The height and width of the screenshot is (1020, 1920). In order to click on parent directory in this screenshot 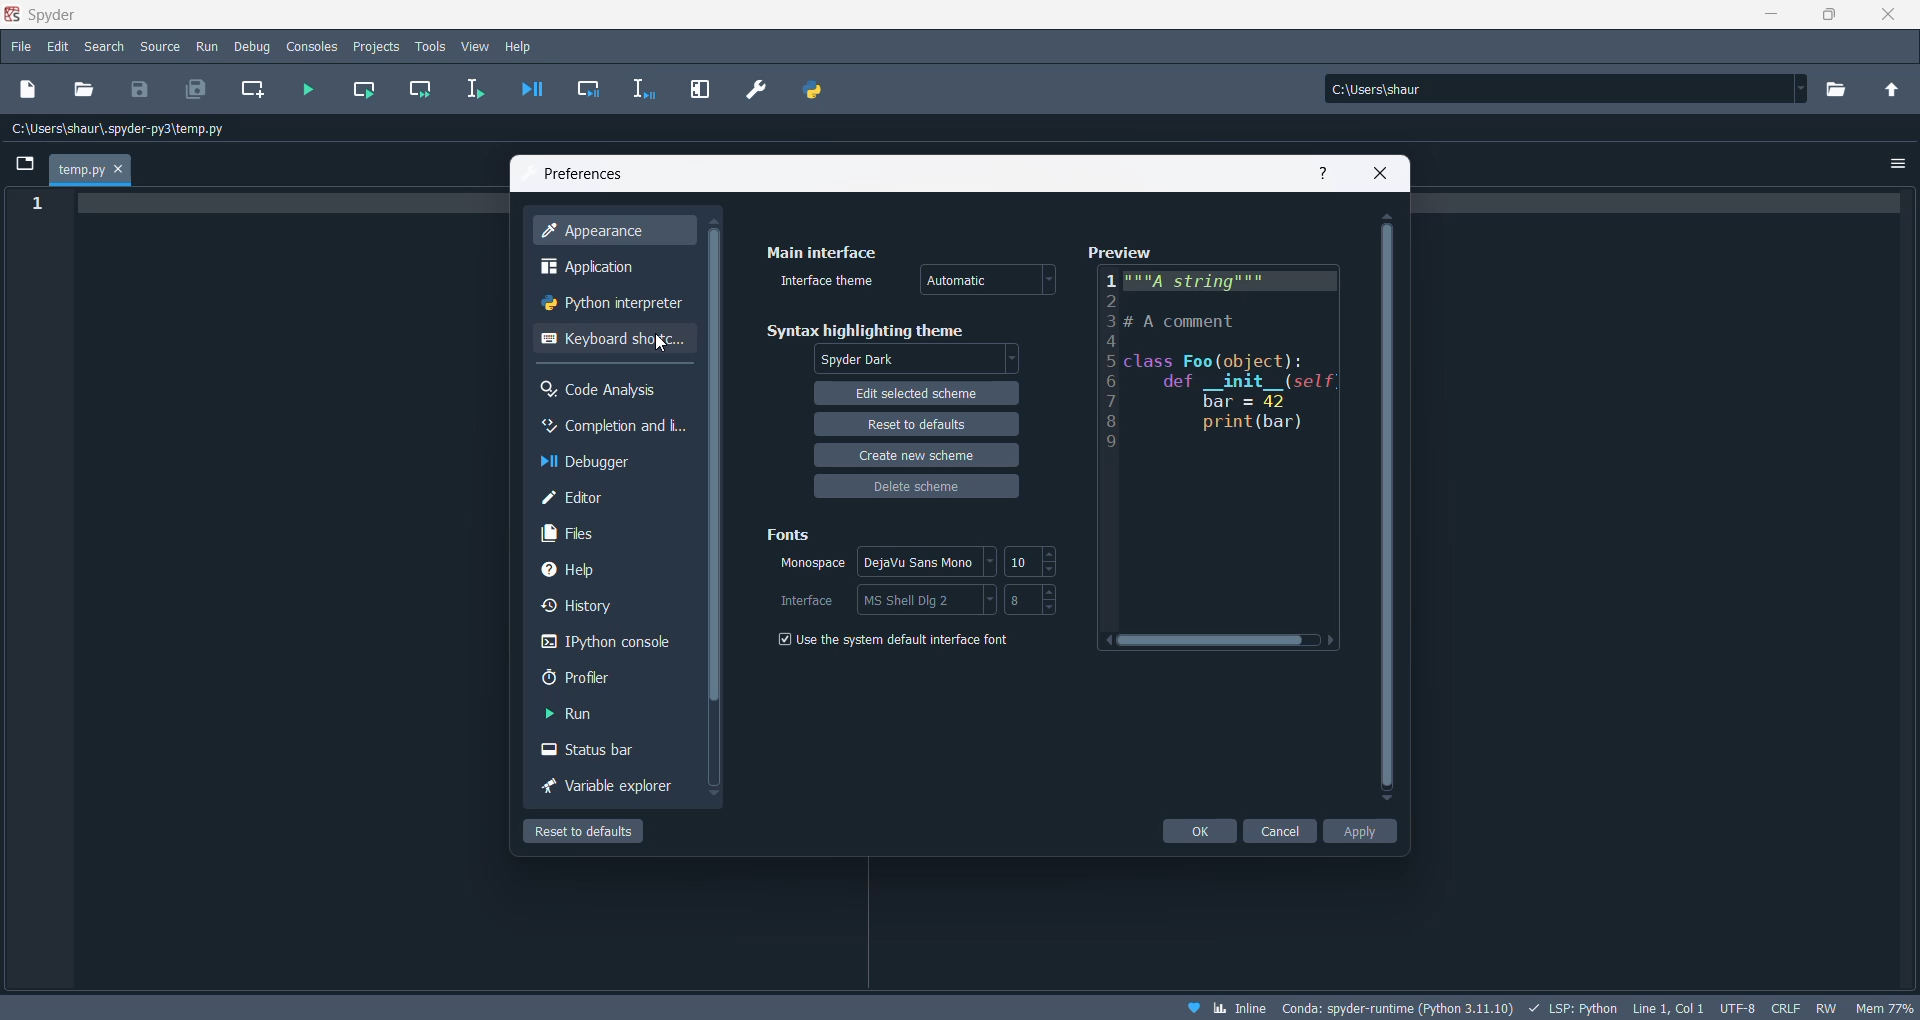, I will do `click(1893, 87)`.